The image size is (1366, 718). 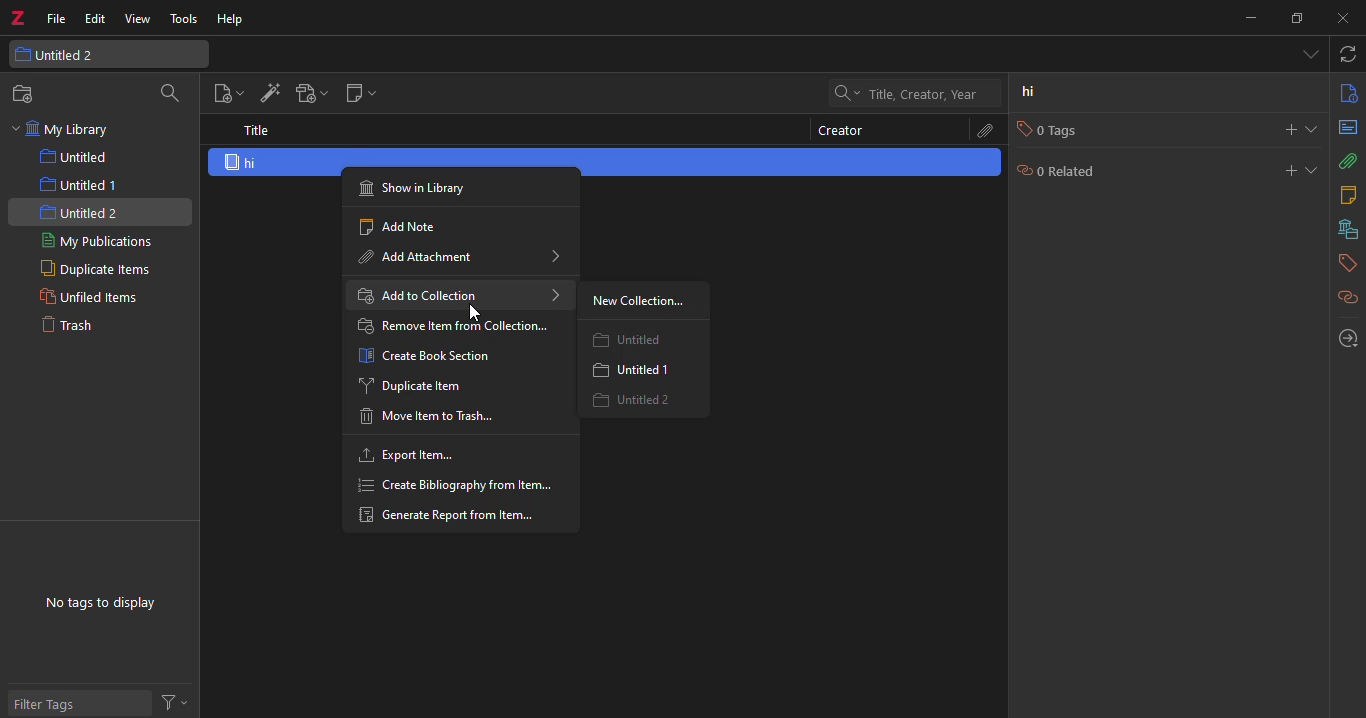 What do you see at coordinates (1346, 297) in the screenshot?
I see `related` at bounding box center [1346, 297].